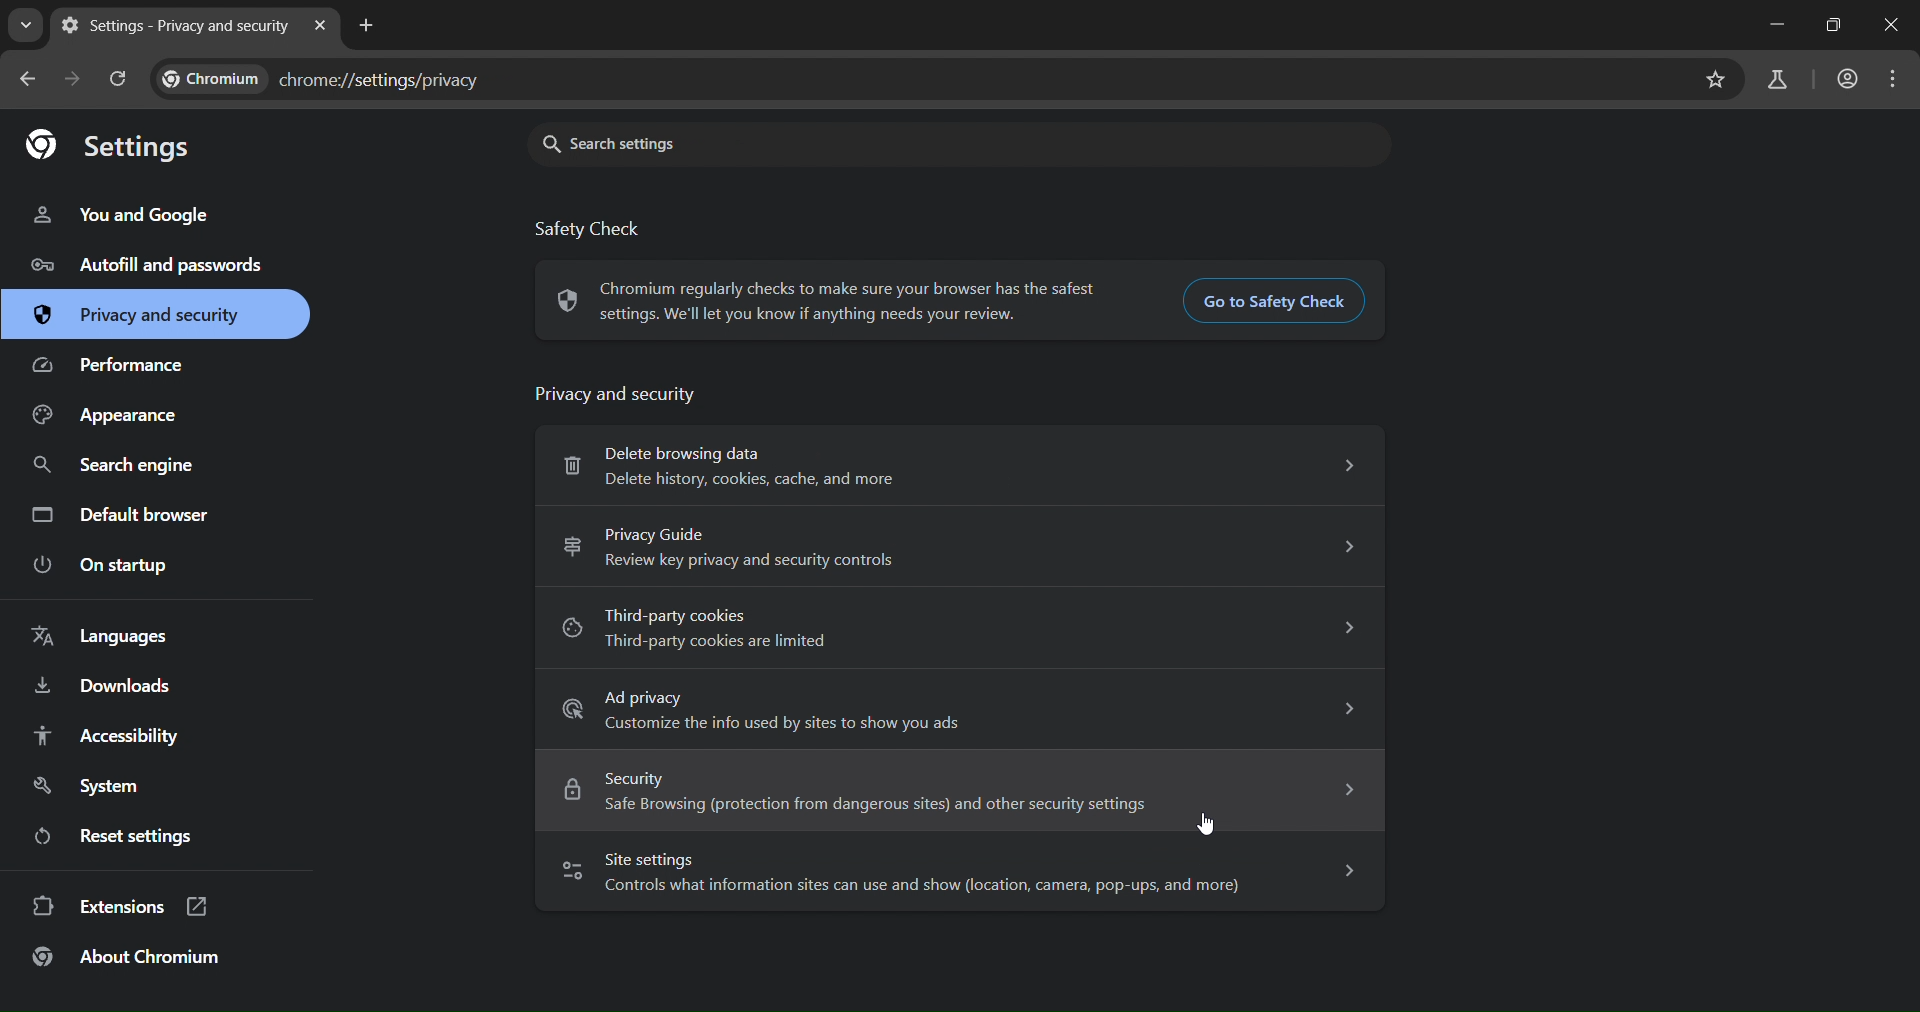 The image size is (1920, 1012). Describe the element at coordinates (125, 463) in the screenshot. I see `search engine` at that location.